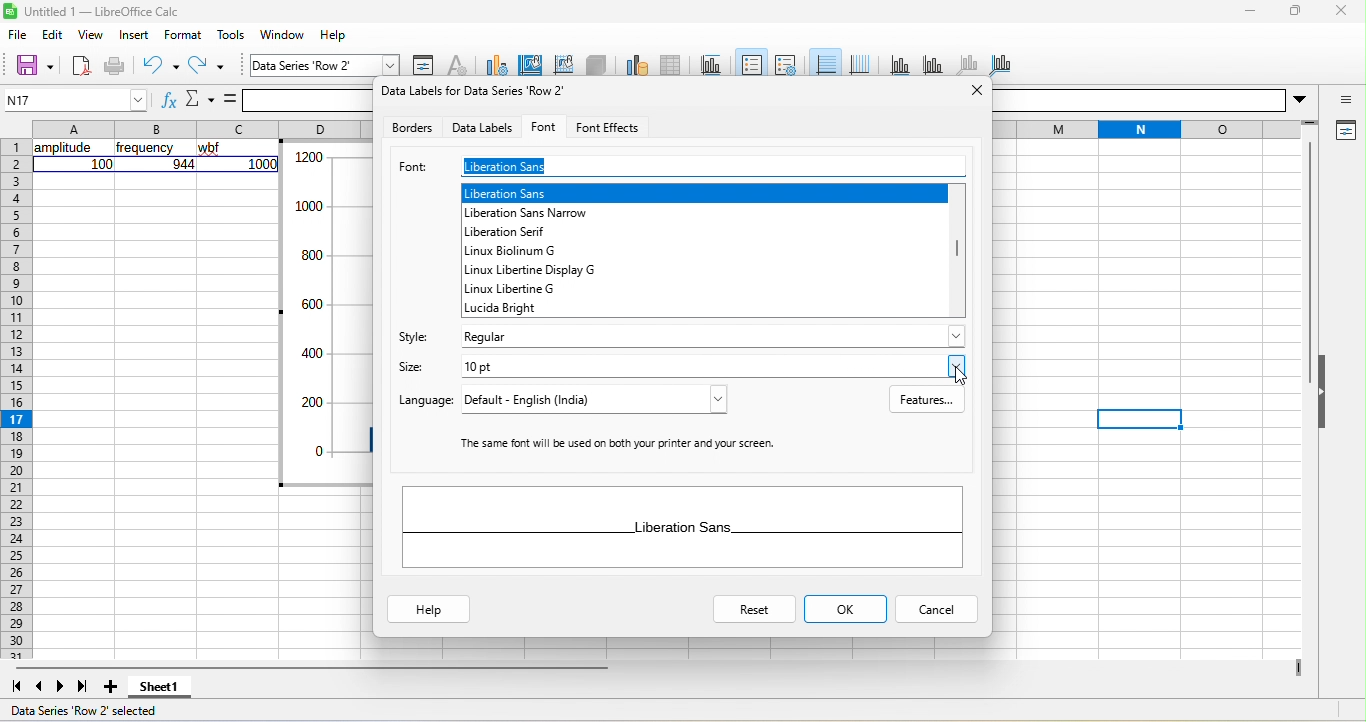 This screenshot has width=1366, height=722. I want to click on y axis, so click(940, 63).